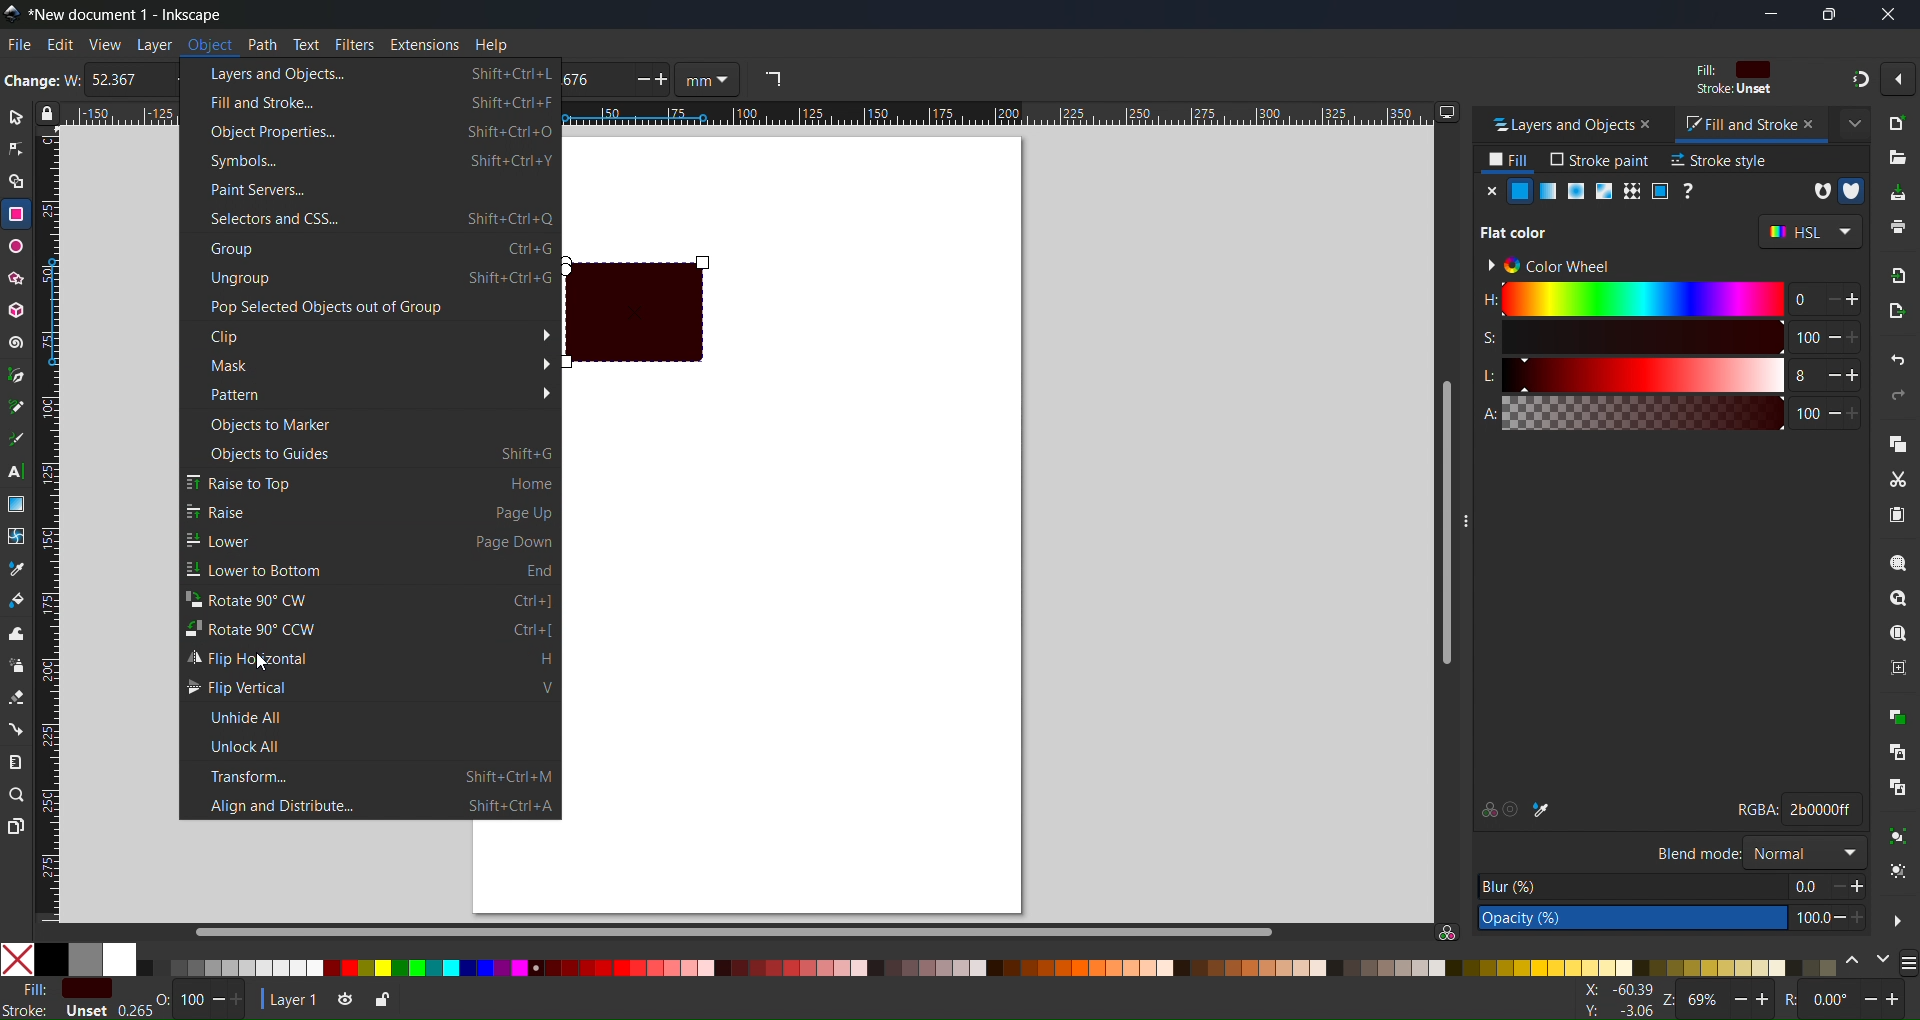 The height and width of the screenshot is (1020, 1920). Describe the element at coordinates (218, 1000) in the screenshot. I see `Minimize opacity` at that location.